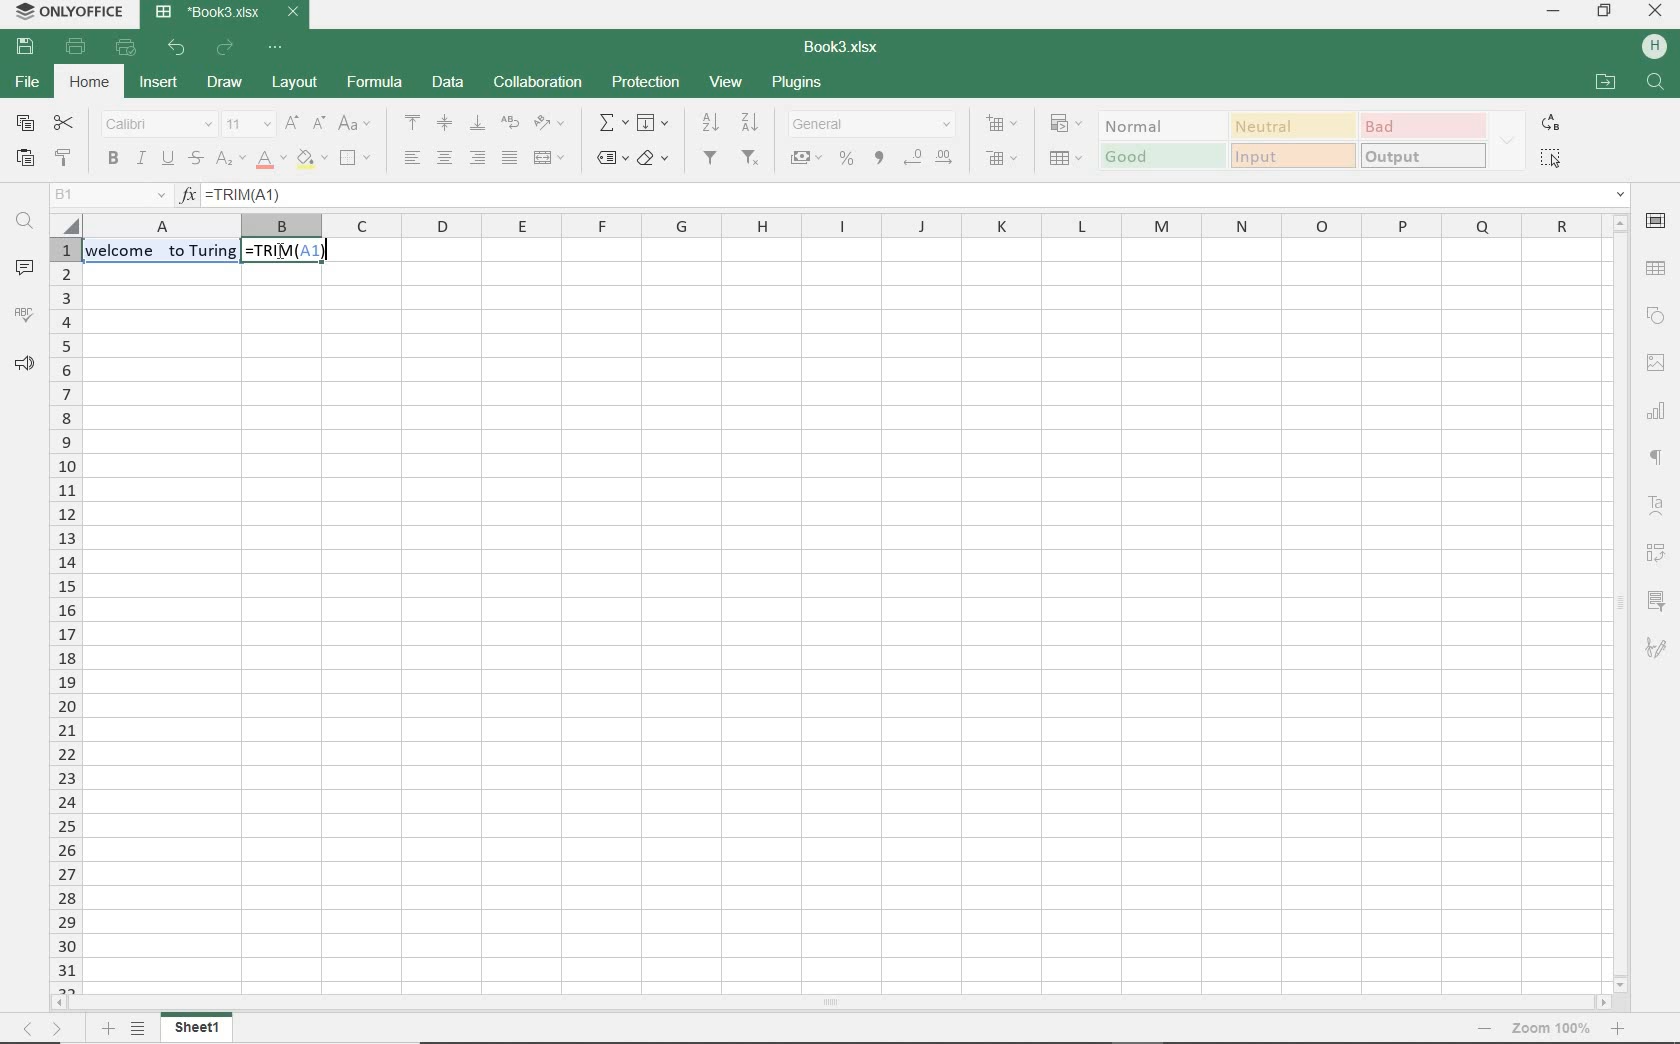 The height and width of the screenshot is (1044, 1680). Describe the element at coordinates (1293, 157) in the screenshot. I see `input` at that location.